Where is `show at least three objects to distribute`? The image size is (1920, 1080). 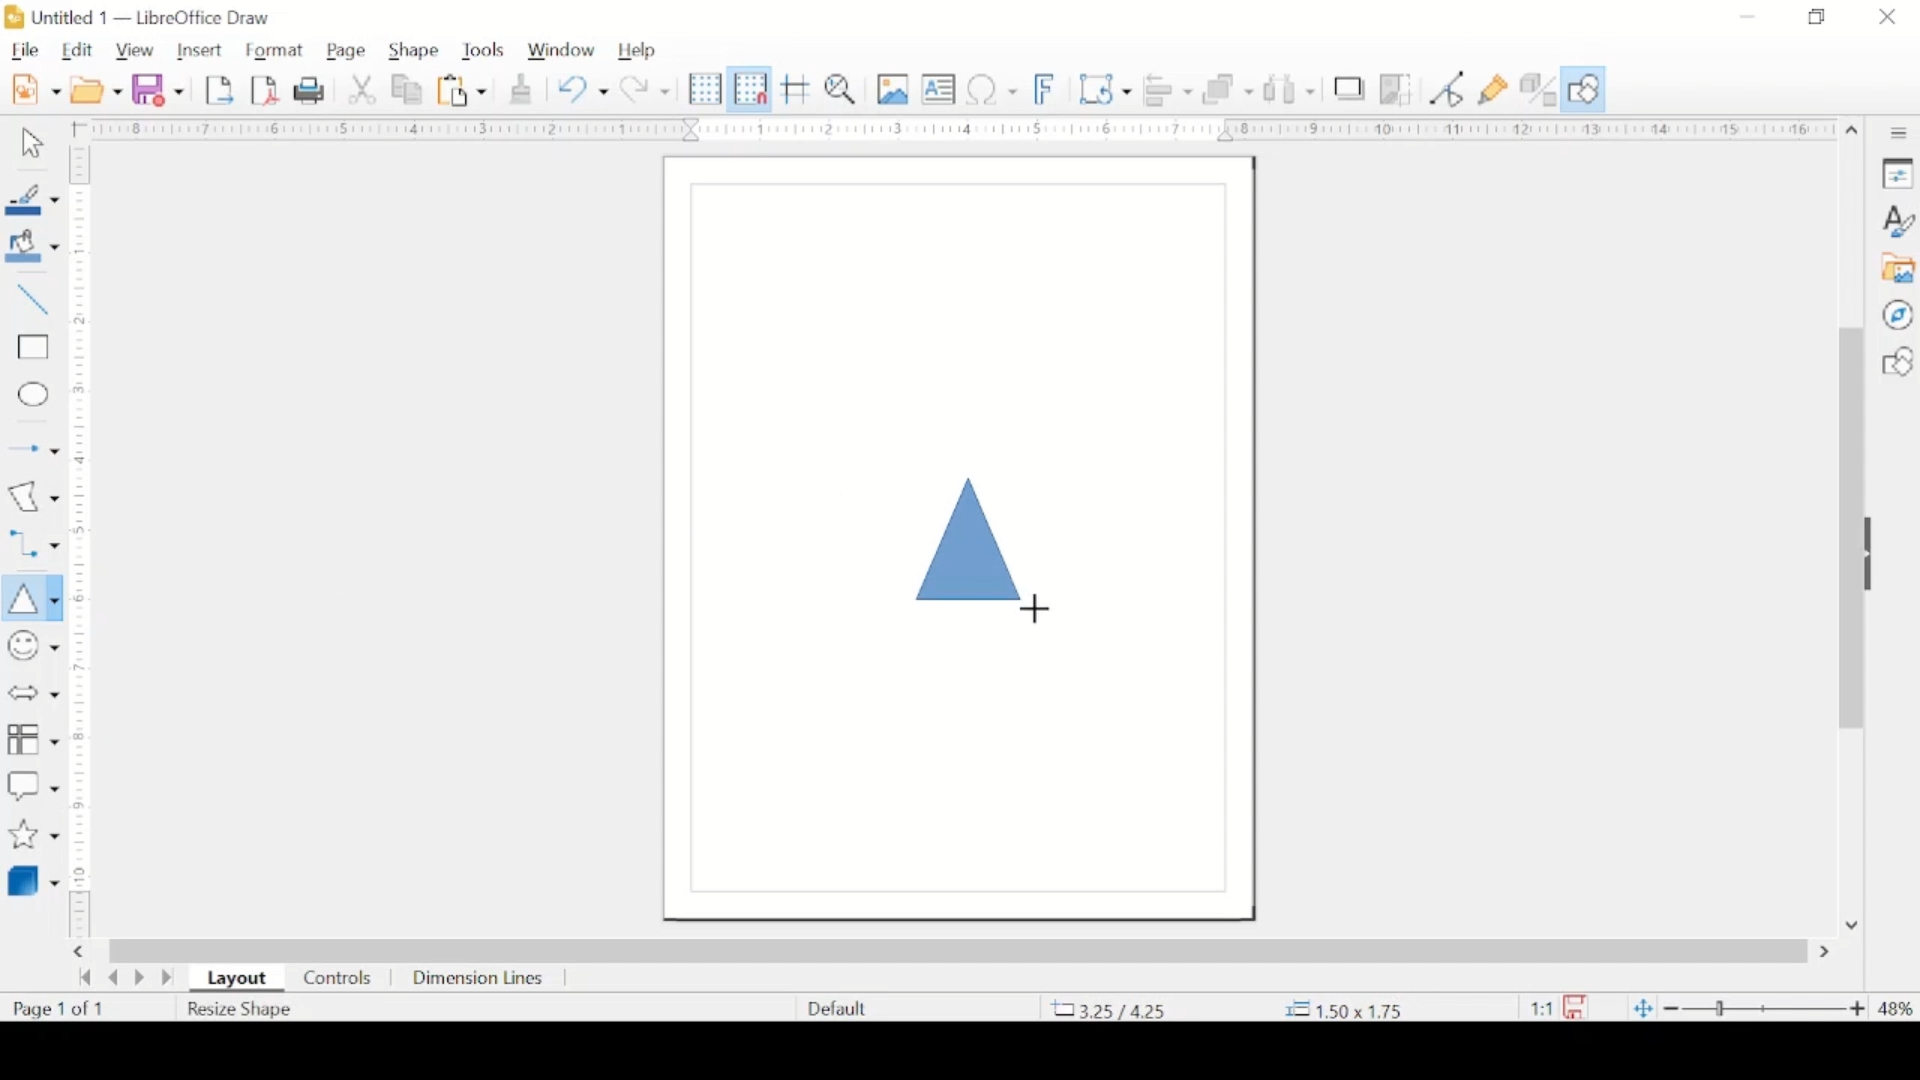 show at least three objects to distribute is located at coordinates (1290, 90).